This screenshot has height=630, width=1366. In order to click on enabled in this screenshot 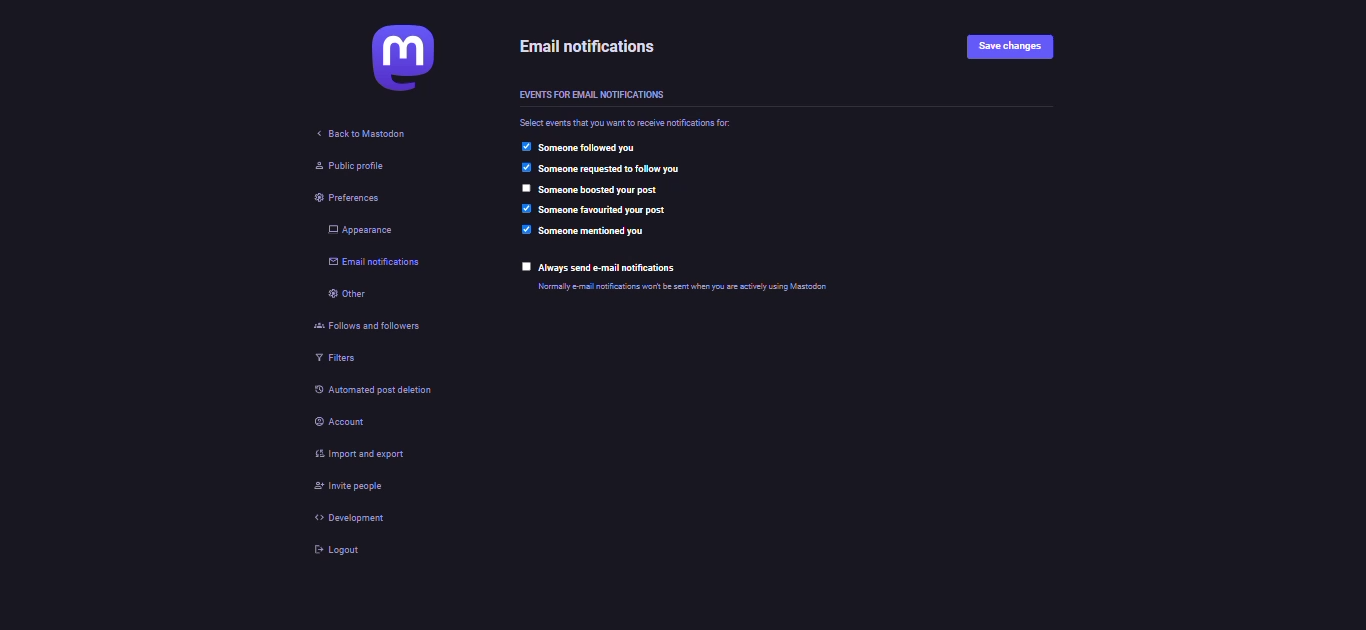, I will do `click(525, 230)`.